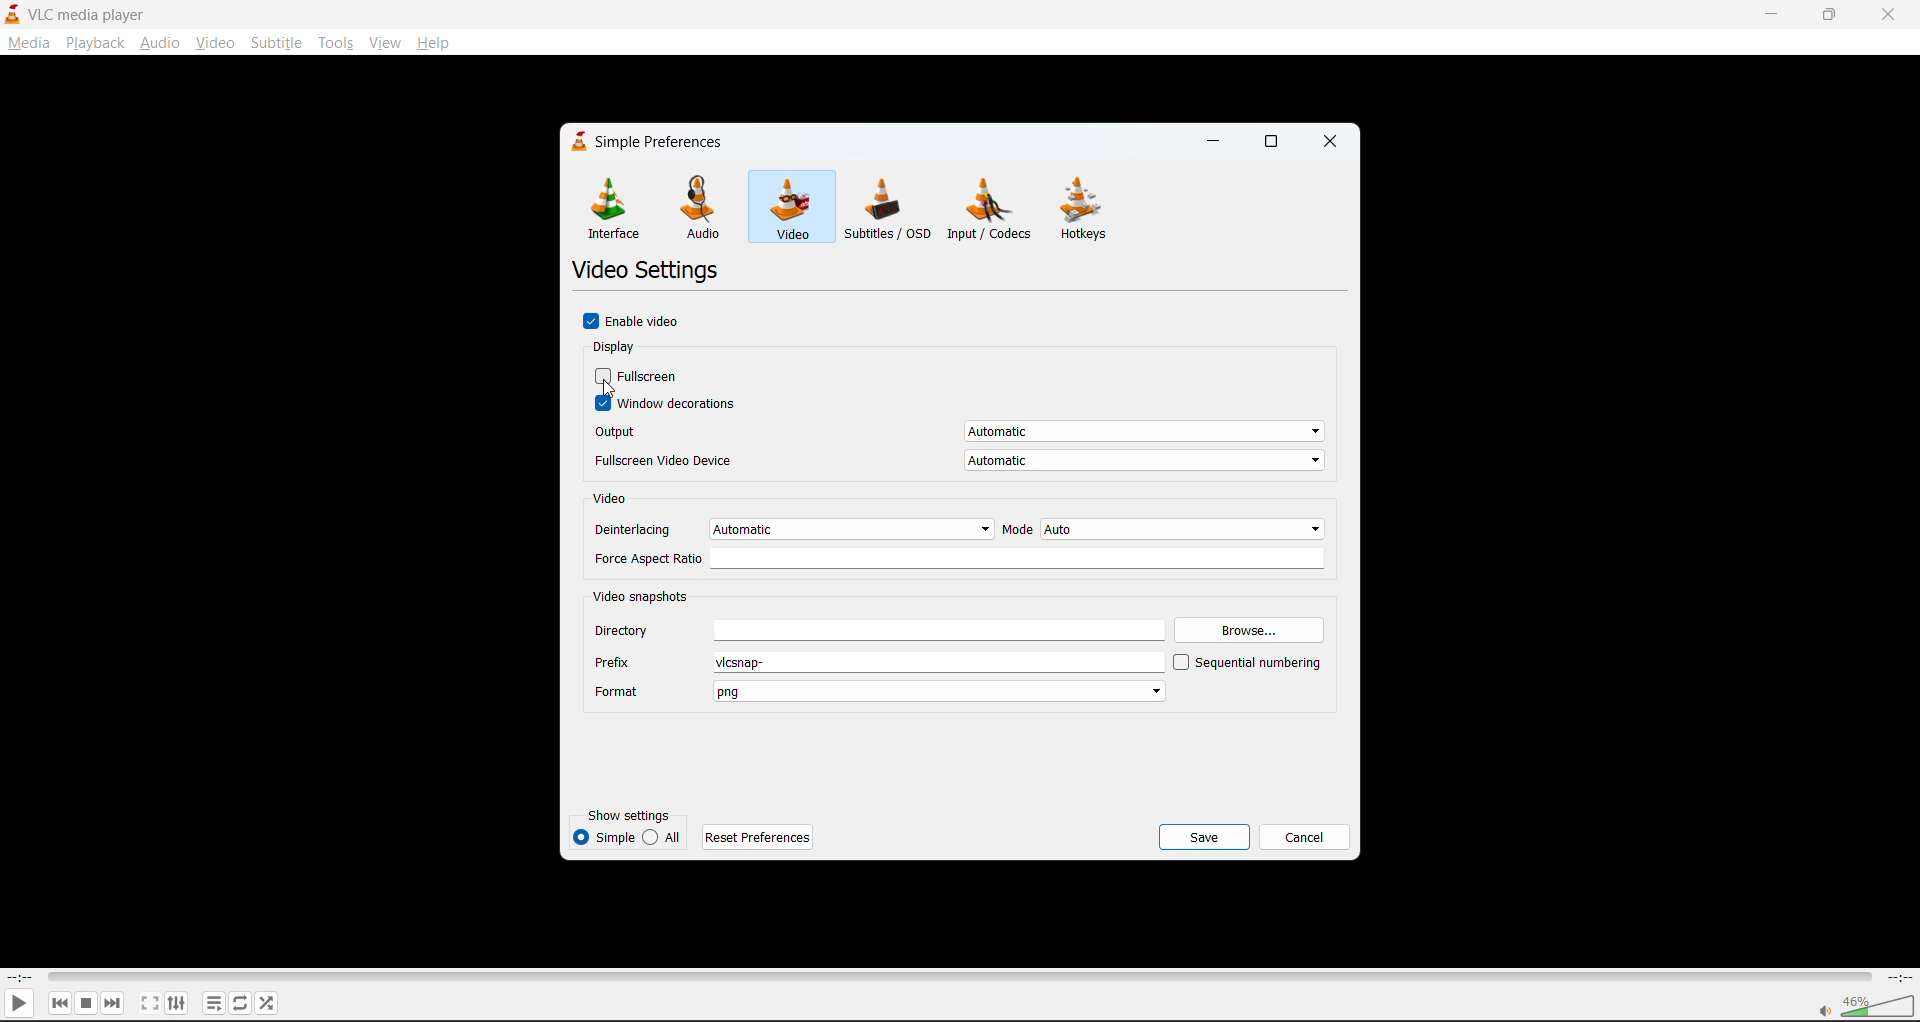 This screenshot has width=1920, height=1022. I want to click on minimize, so click(1216, 142).